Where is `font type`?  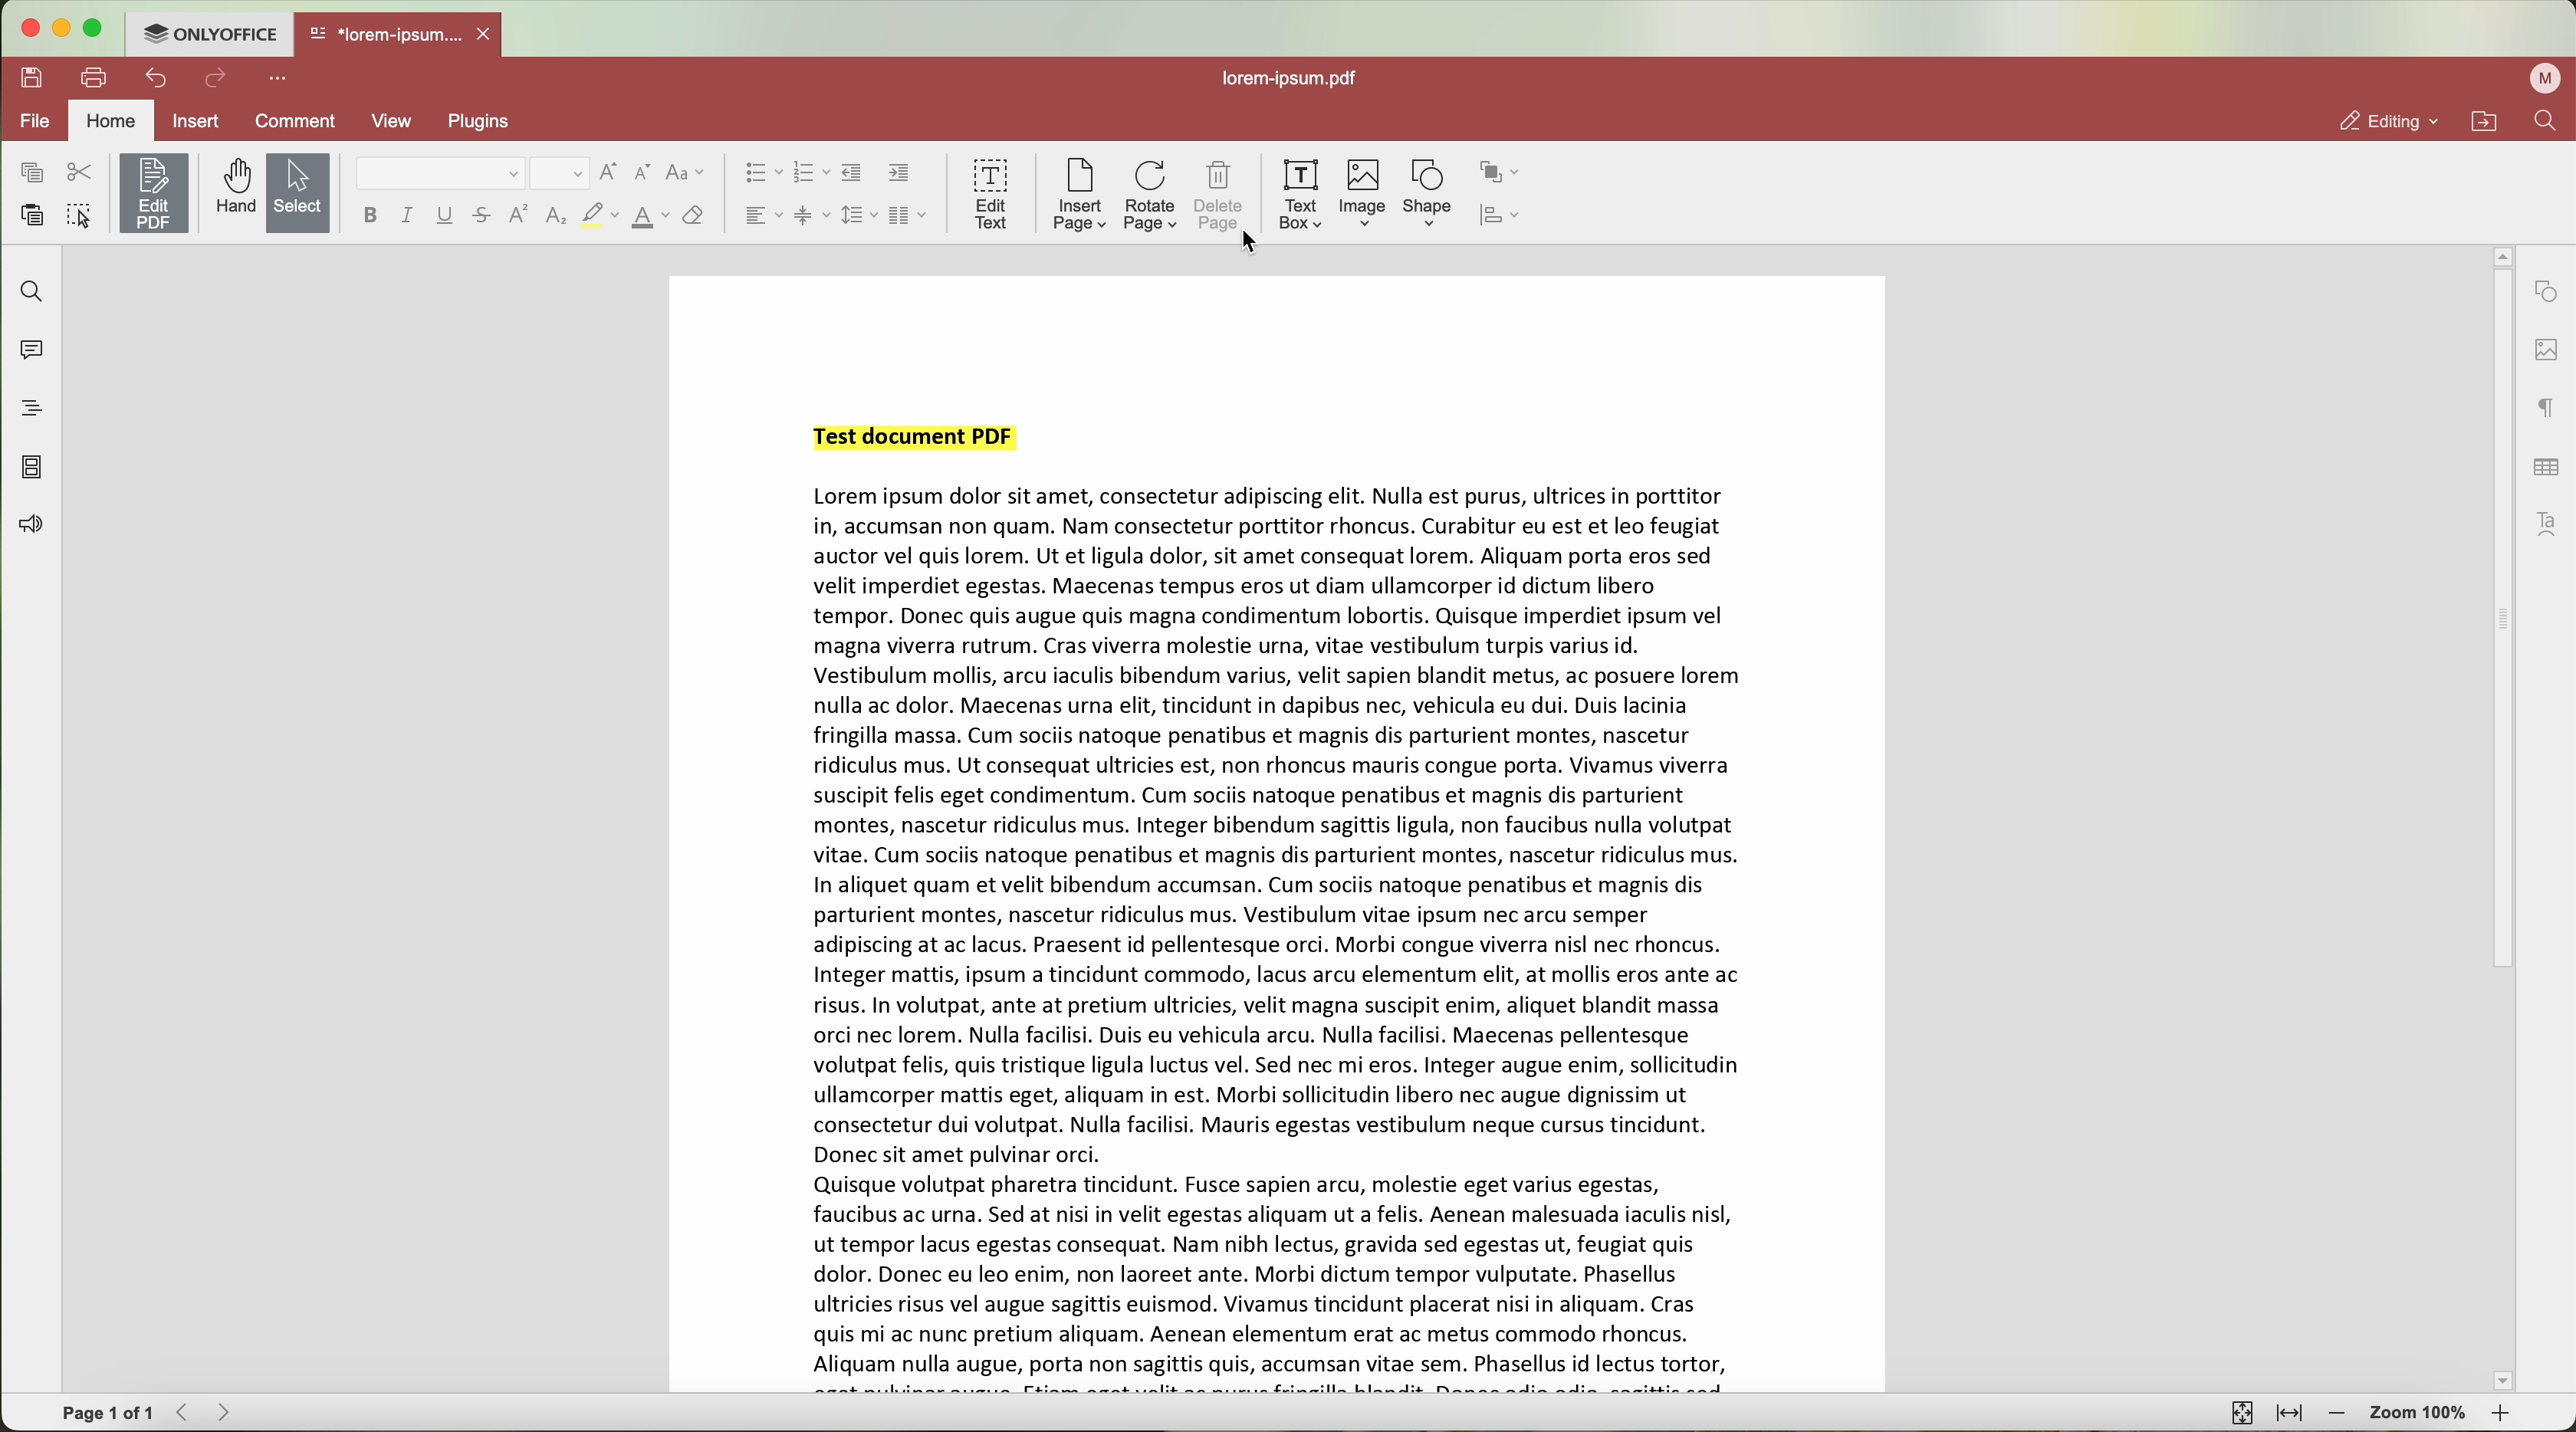
font type is located at coordinates (441, 174).